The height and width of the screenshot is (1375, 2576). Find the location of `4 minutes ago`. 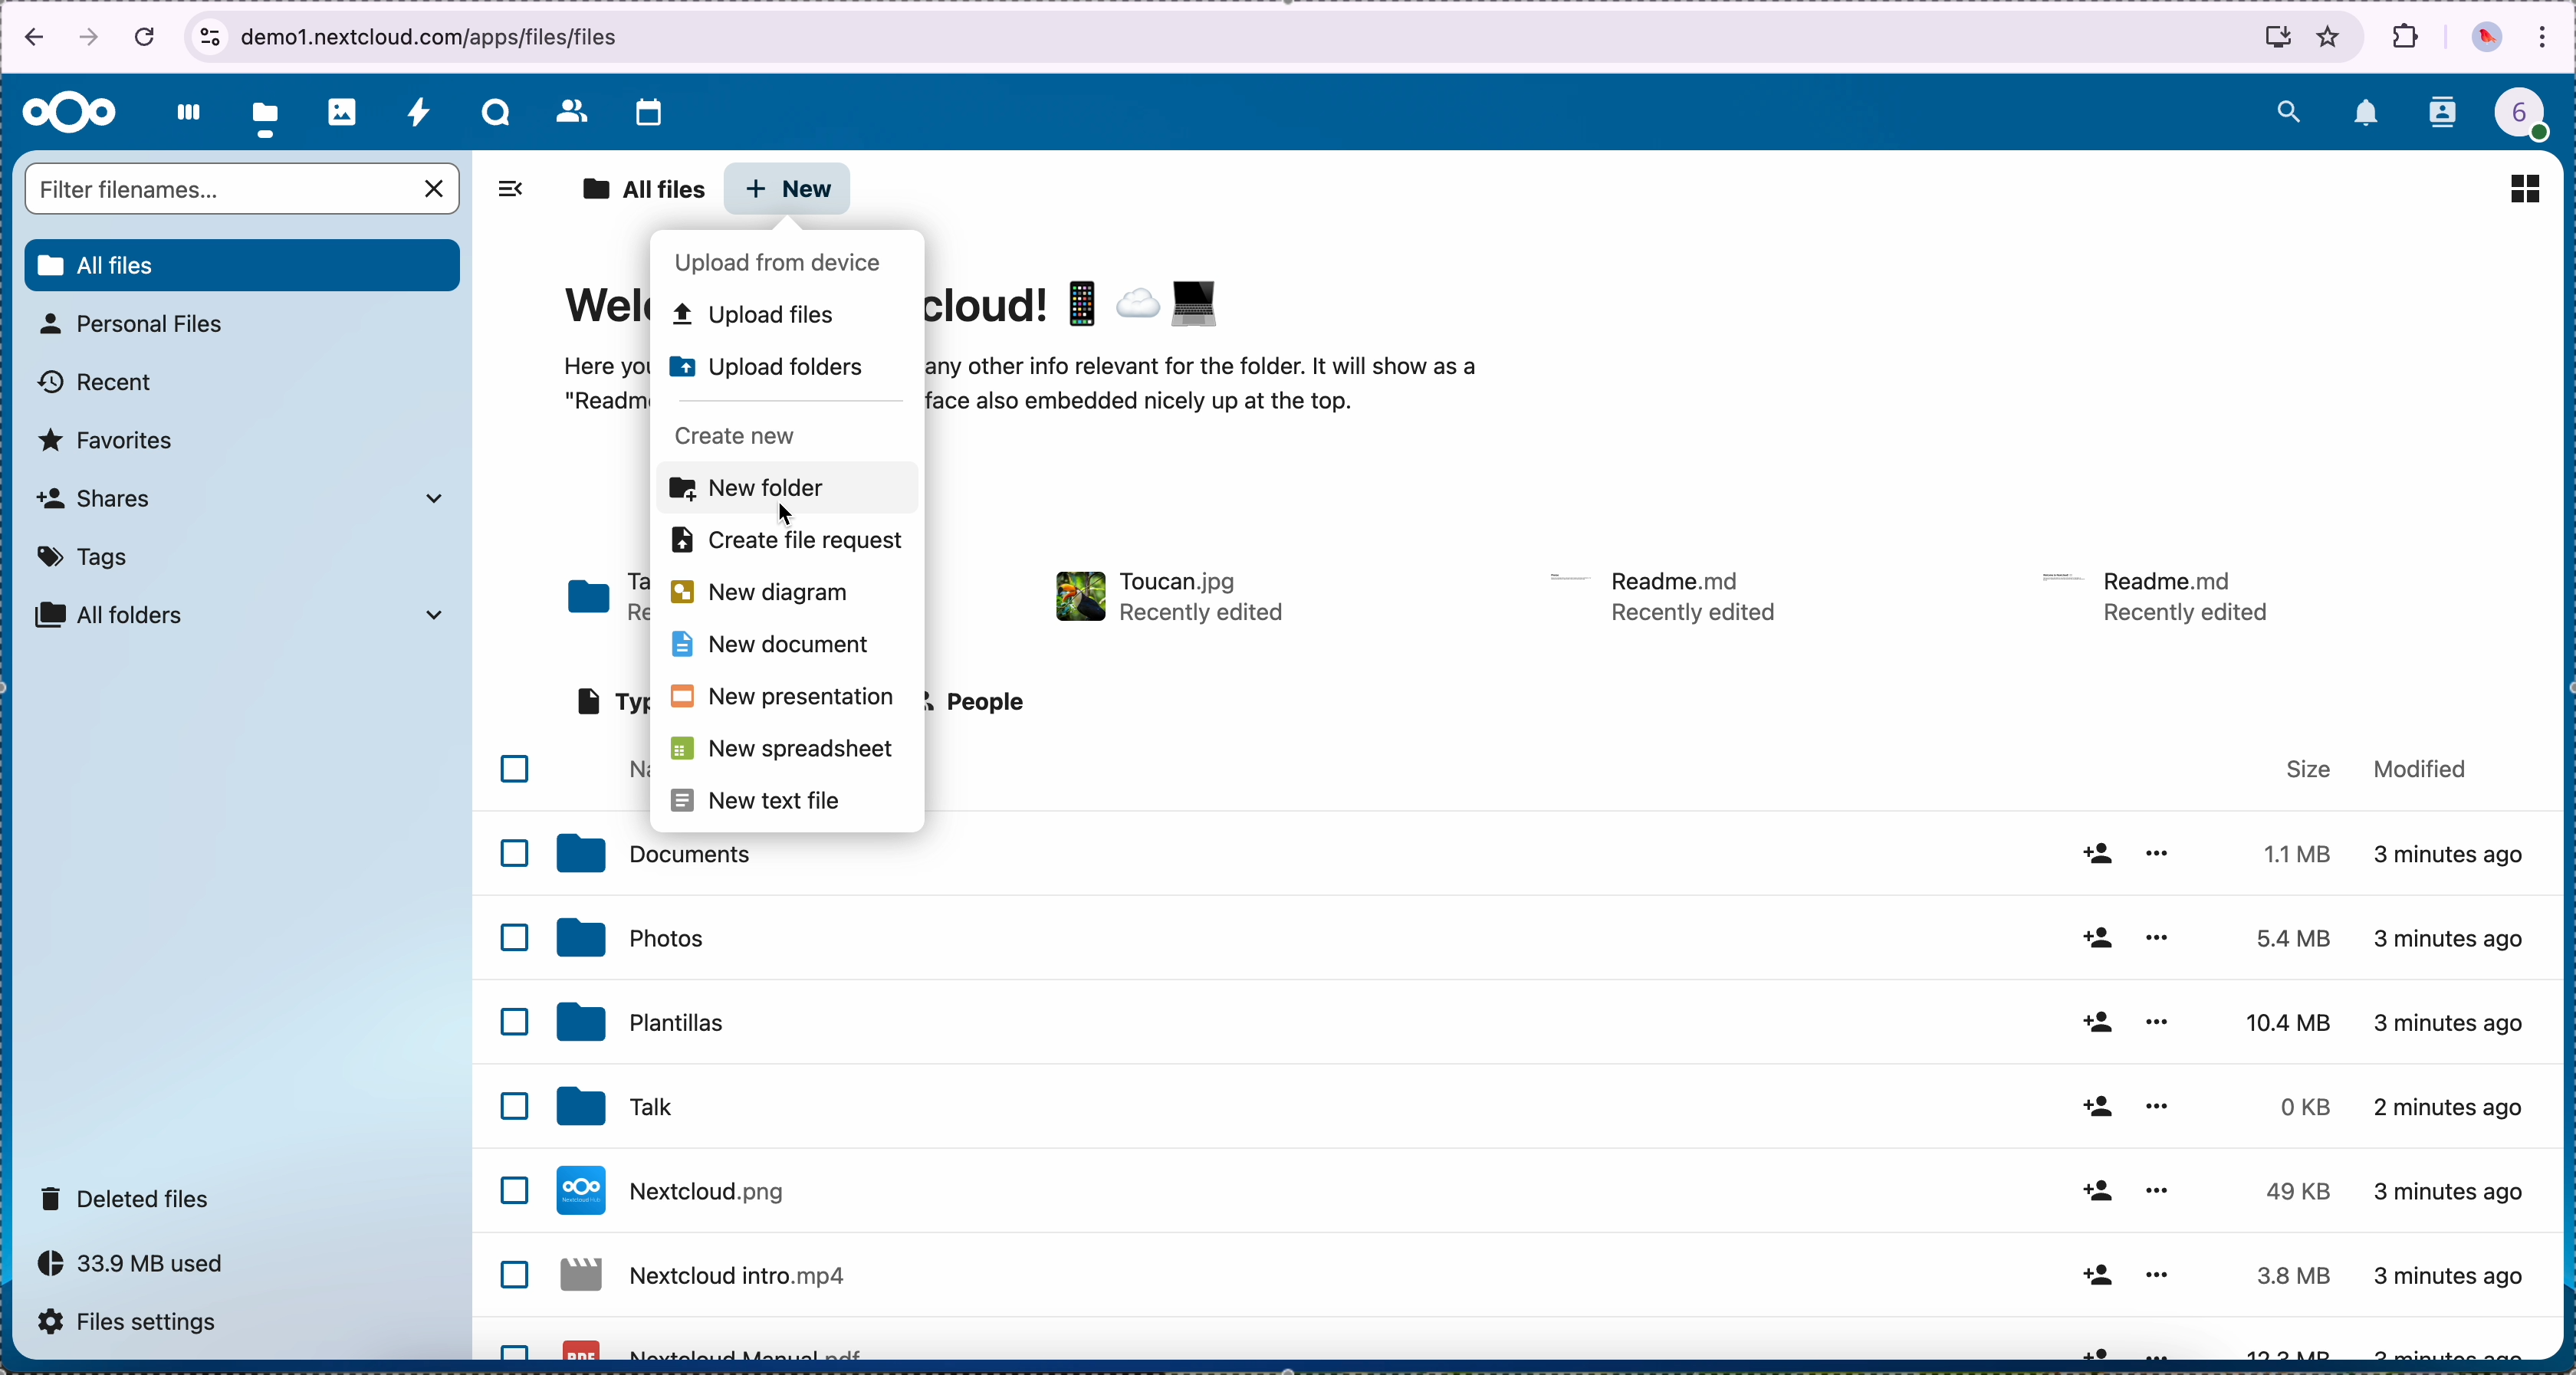

4 minutes ago is located at coordinates (2452, 1019).